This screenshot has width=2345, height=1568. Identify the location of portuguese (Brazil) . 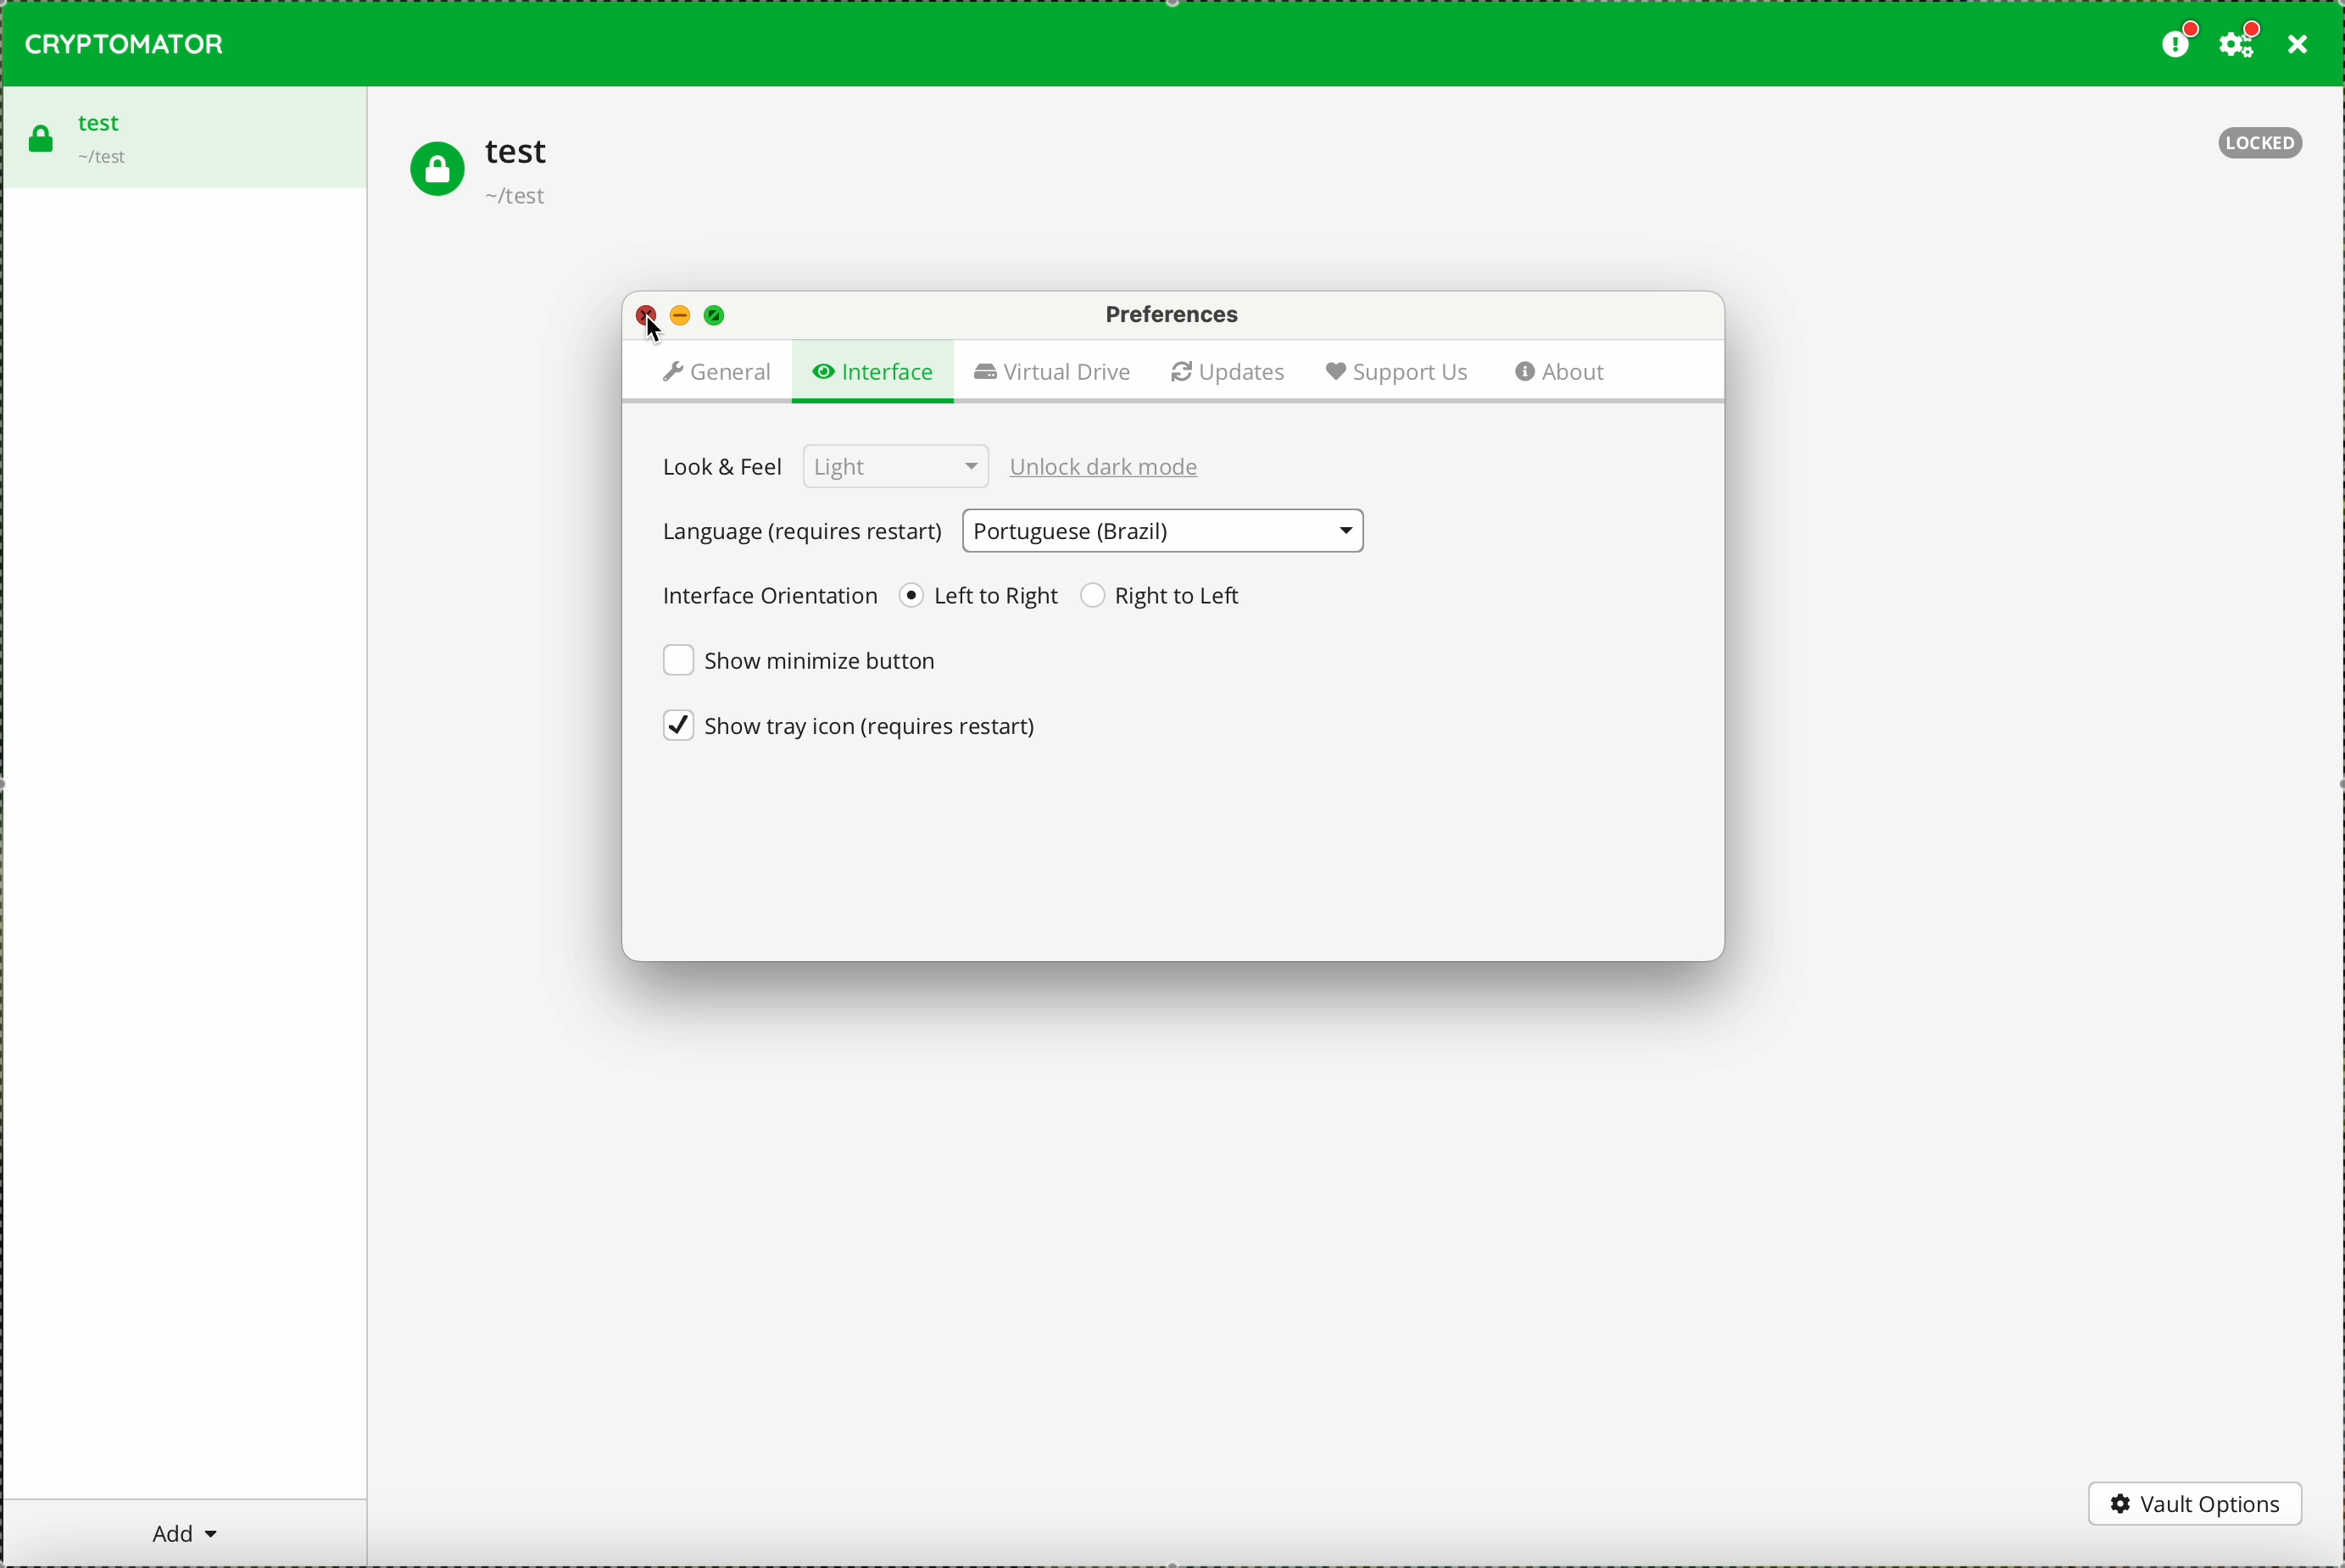
(1164, 532).